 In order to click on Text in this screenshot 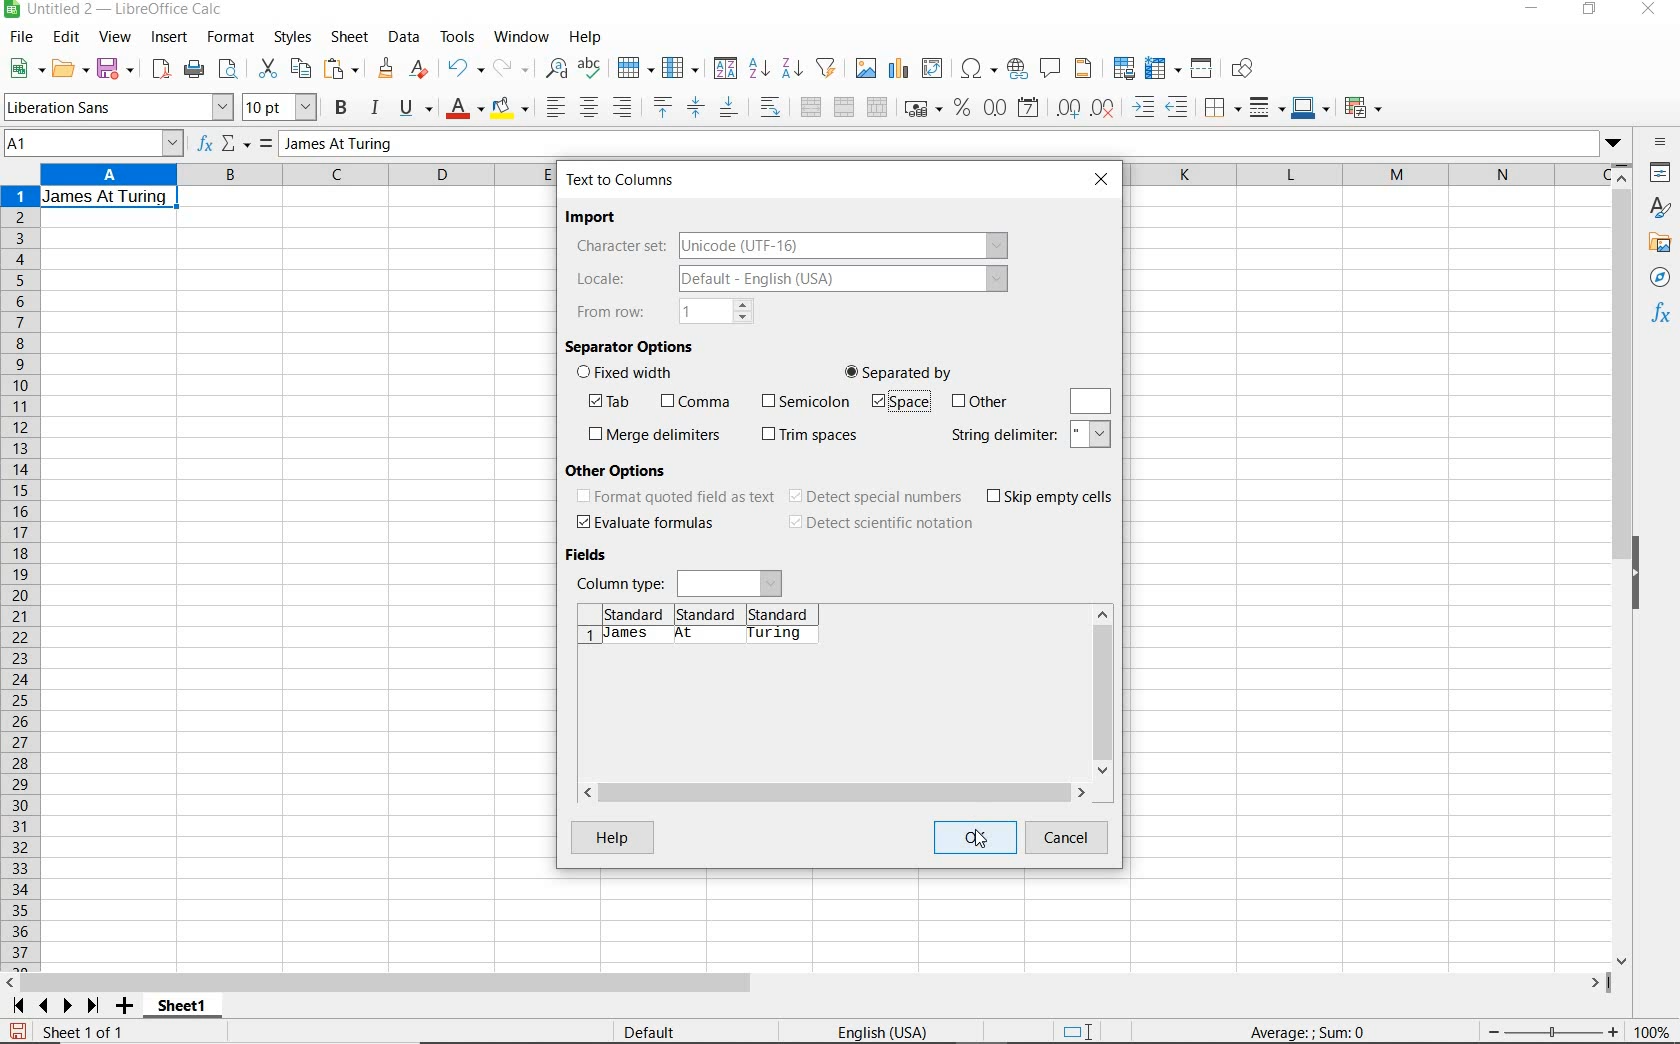, I will do `click(106, 196)`.